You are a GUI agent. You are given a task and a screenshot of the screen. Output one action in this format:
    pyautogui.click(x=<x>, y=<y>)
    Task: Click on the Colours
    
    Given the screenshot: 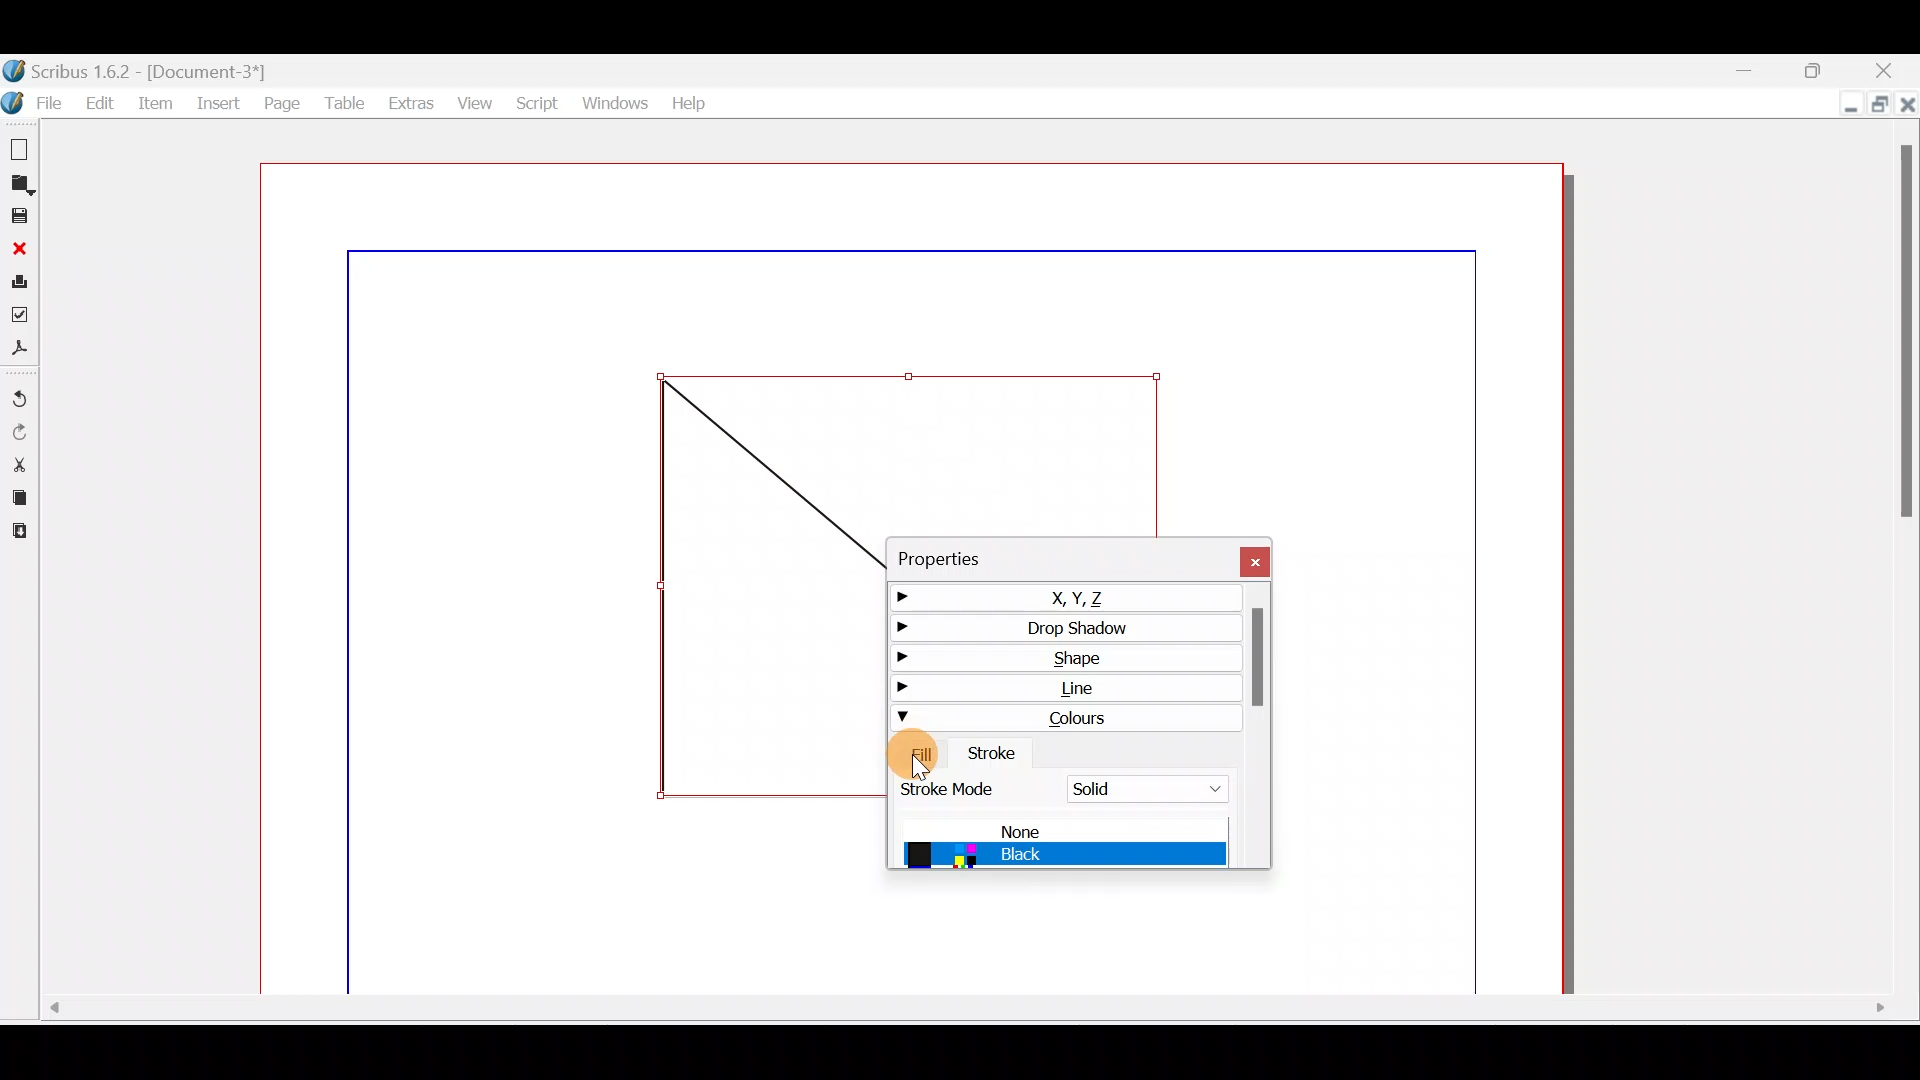 What is the action you would take?
    pyautogui.click(x=1064, y=716)
    